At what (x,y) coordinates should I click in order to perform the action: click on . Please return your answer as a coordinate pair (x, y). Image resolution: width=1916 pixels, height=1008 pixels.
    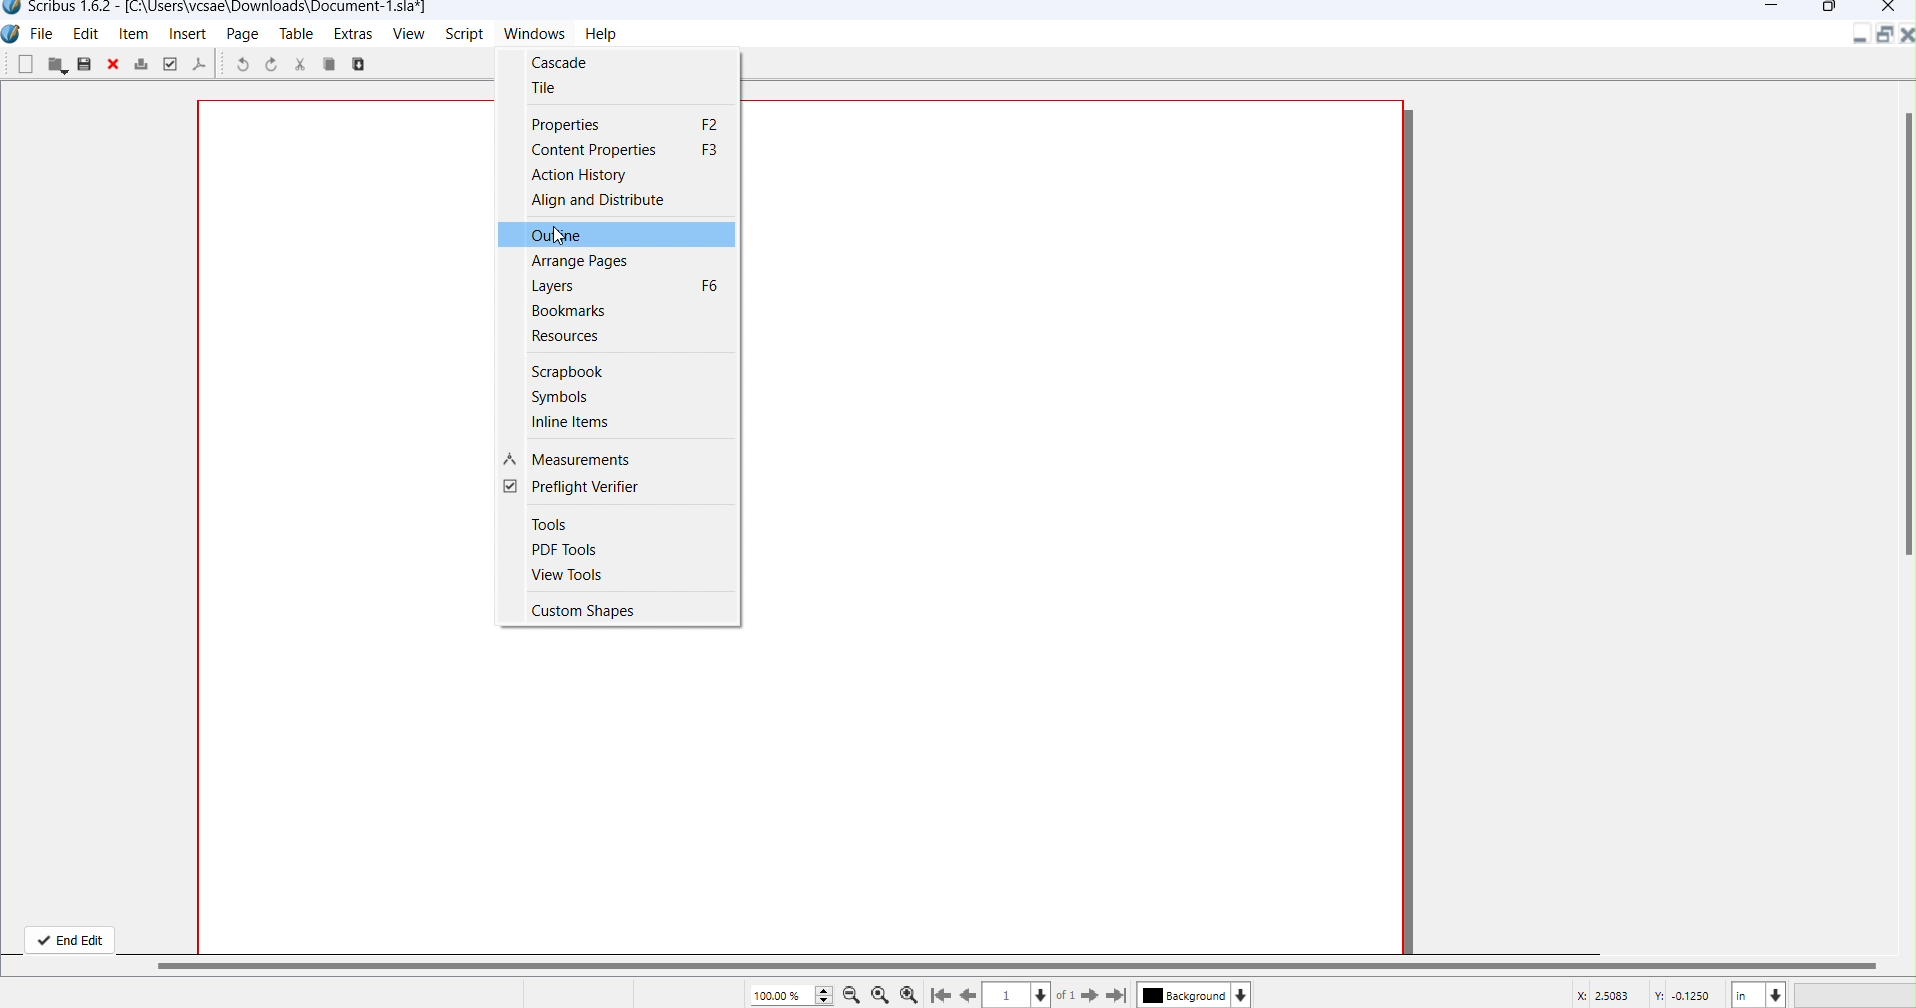
    Looking at the image, I should click on (255, 65).